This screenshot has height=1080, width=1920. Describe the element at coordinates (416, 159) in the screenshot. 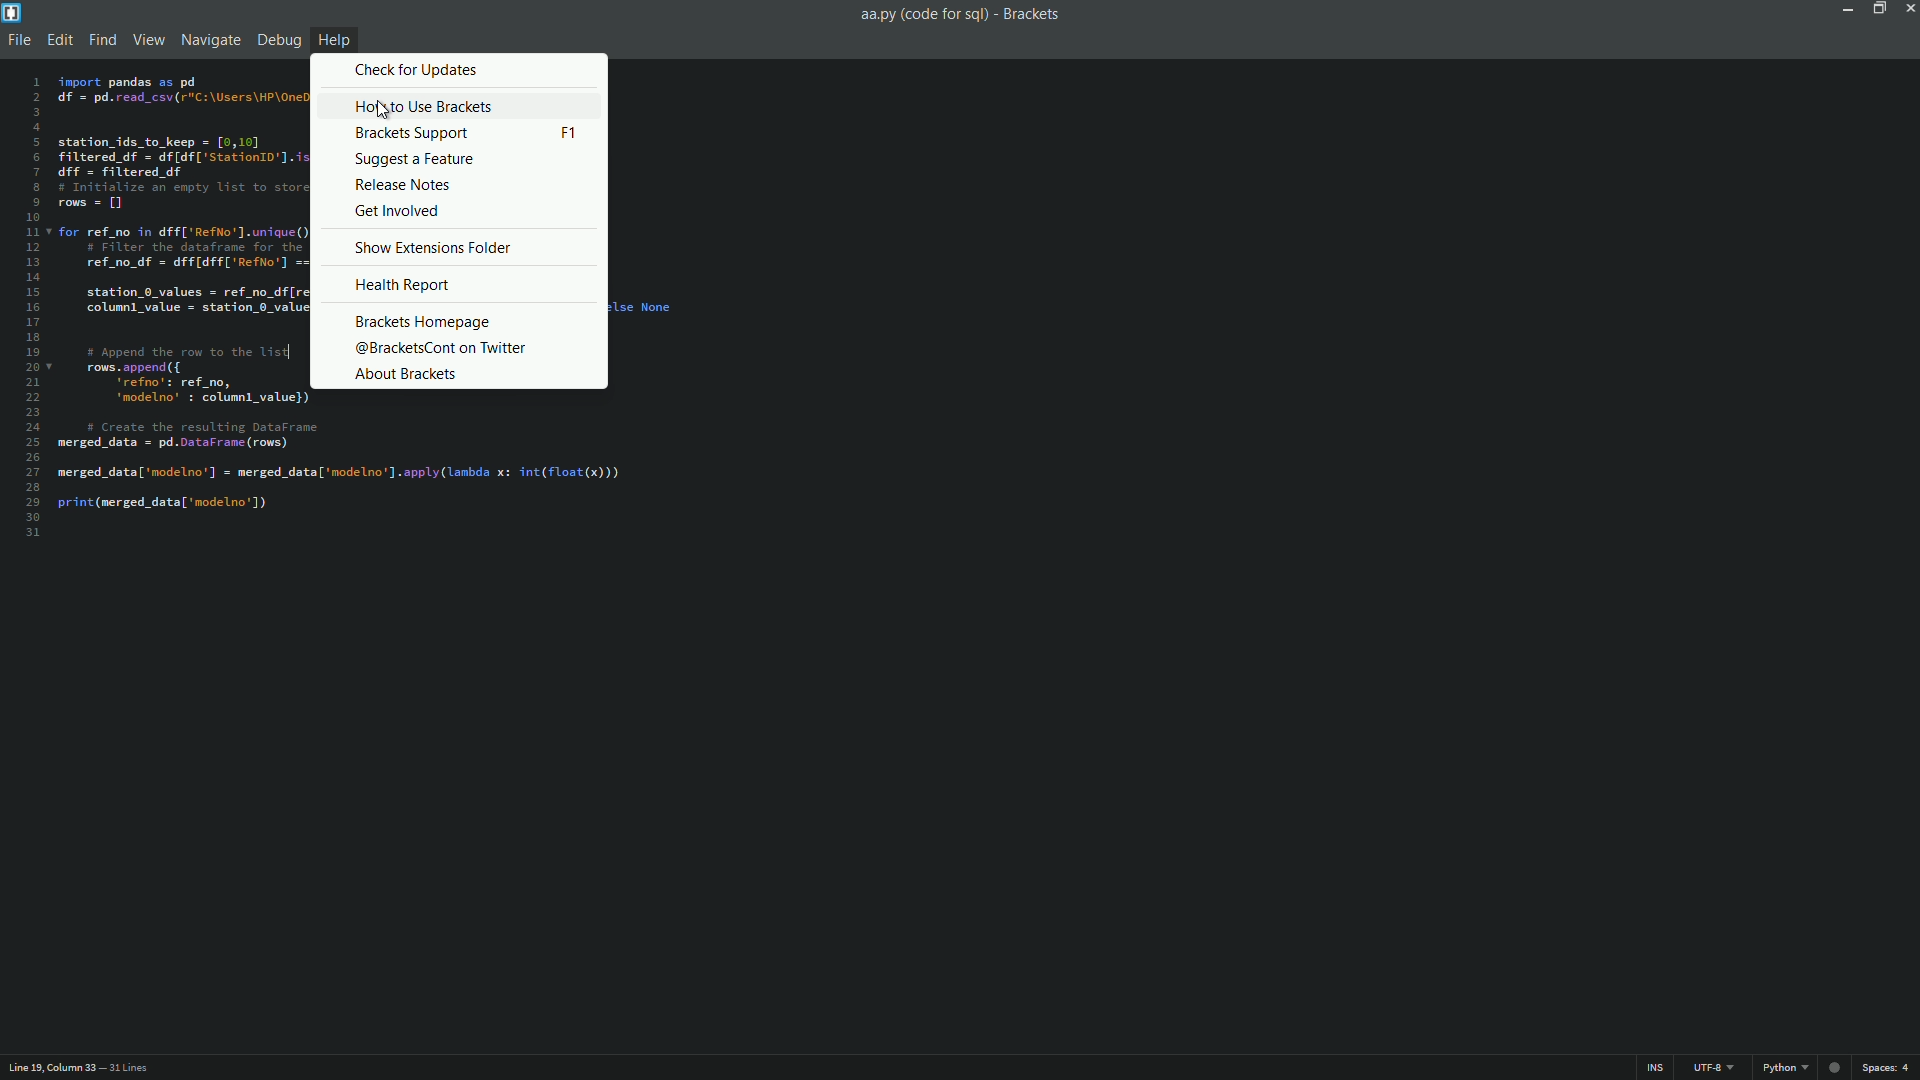

I see `suggest a feature` at that location.